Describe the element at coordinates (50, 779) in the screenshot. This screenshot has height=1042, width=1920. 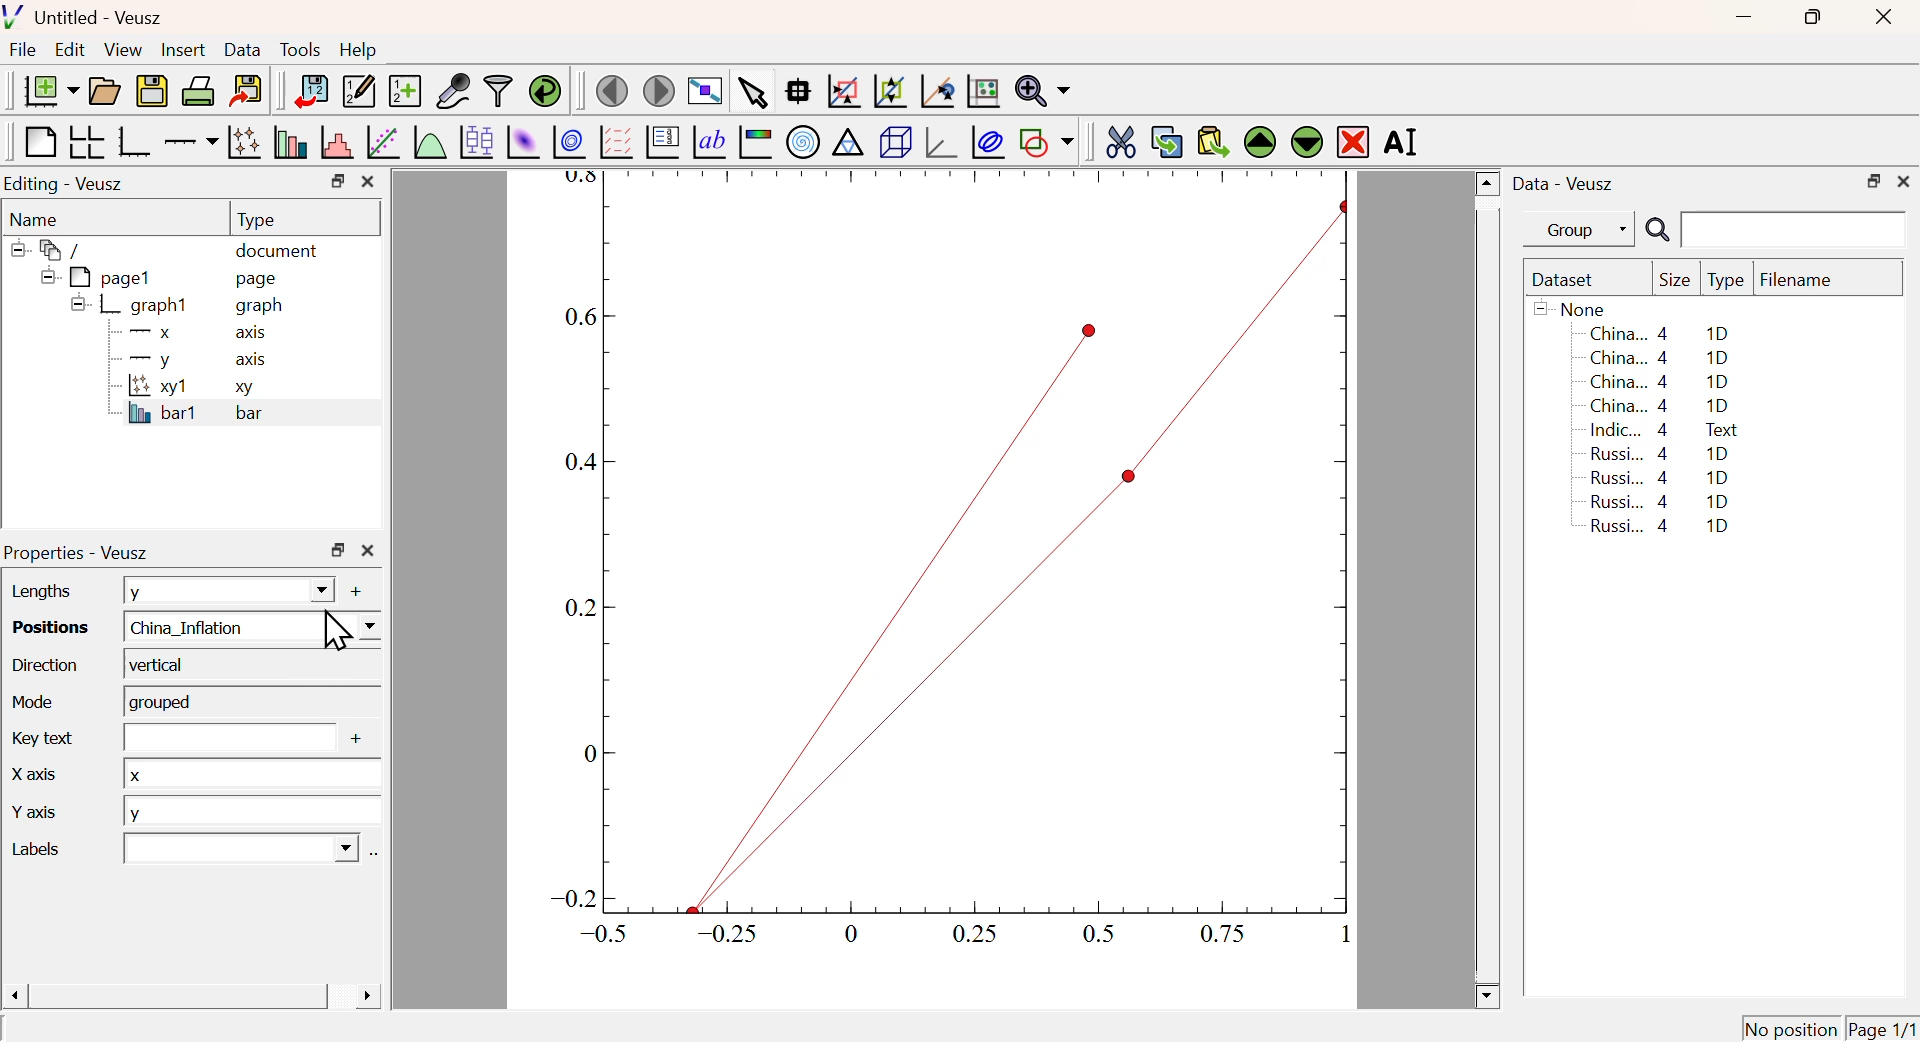
I see `X Axis` at that location.